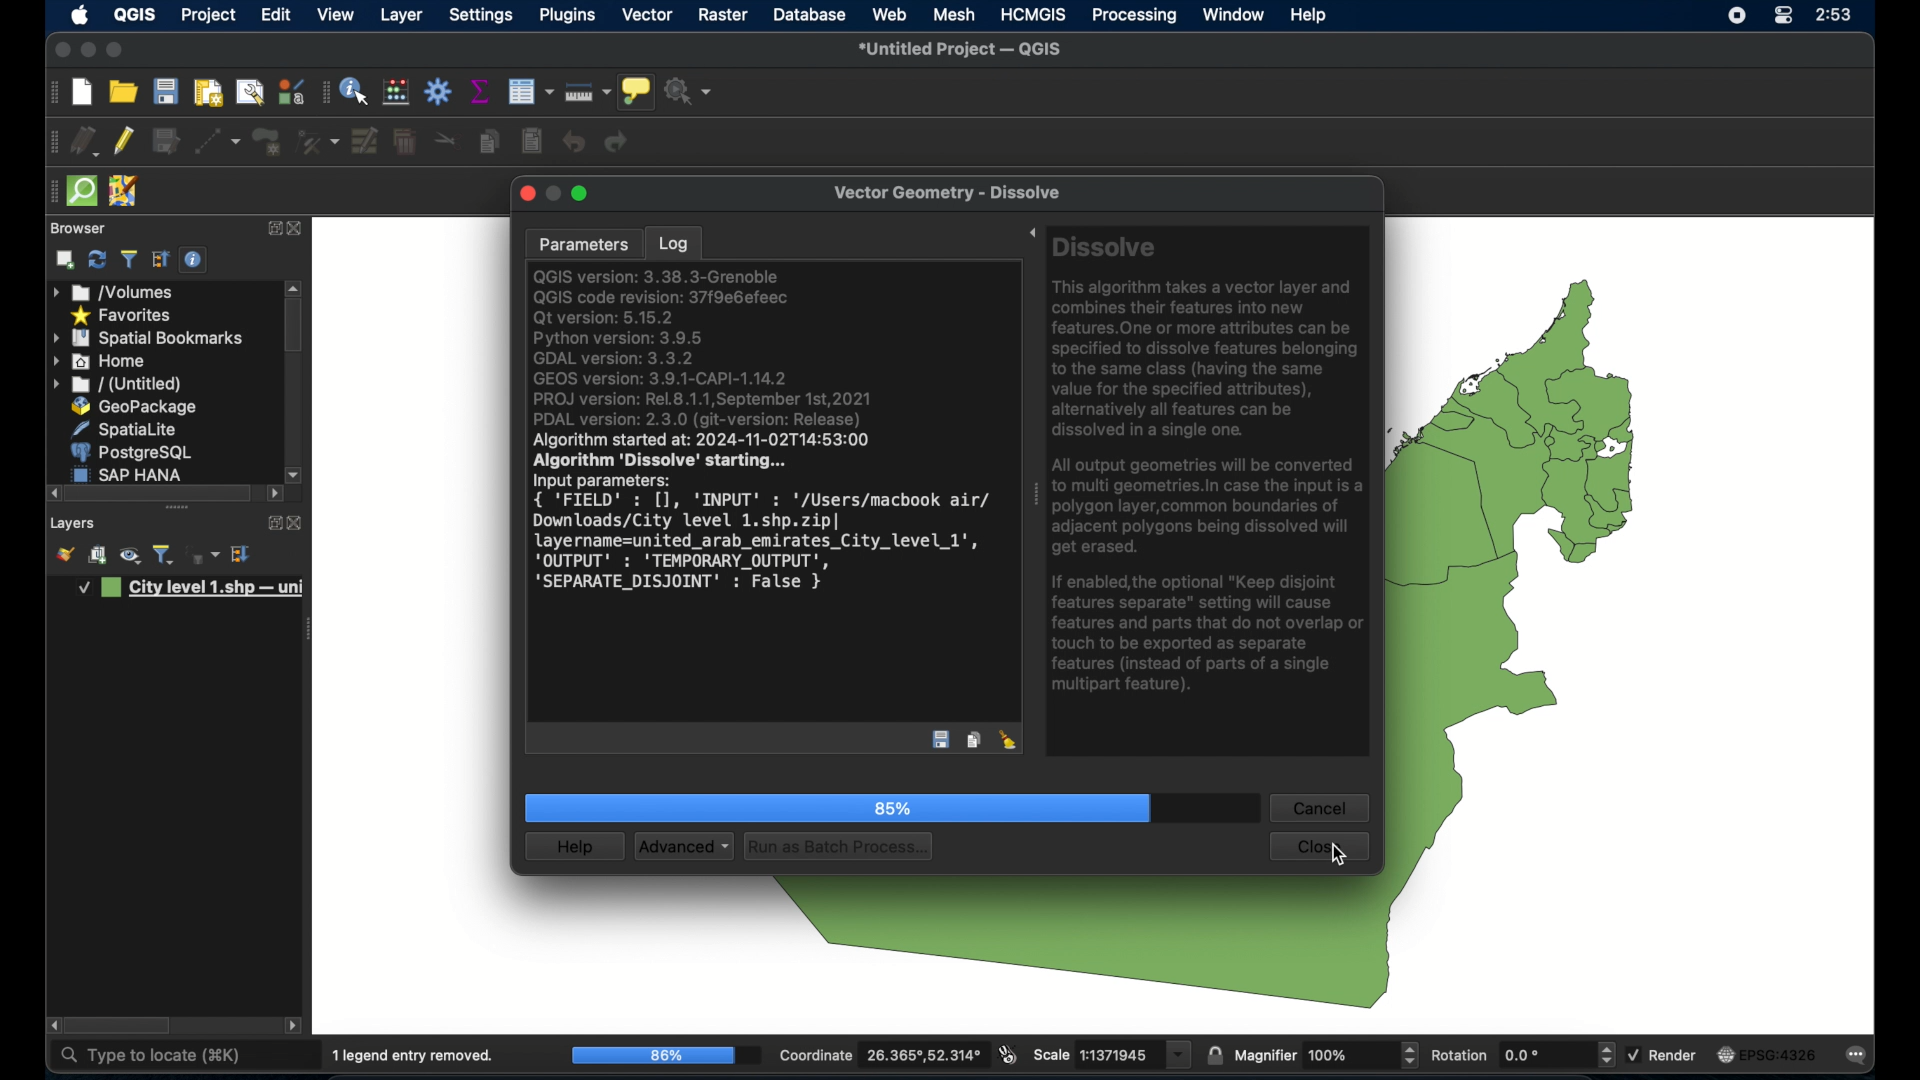 This screenshot has height=1080, width=1920. I want to click on QGIS, so click(134, 16).